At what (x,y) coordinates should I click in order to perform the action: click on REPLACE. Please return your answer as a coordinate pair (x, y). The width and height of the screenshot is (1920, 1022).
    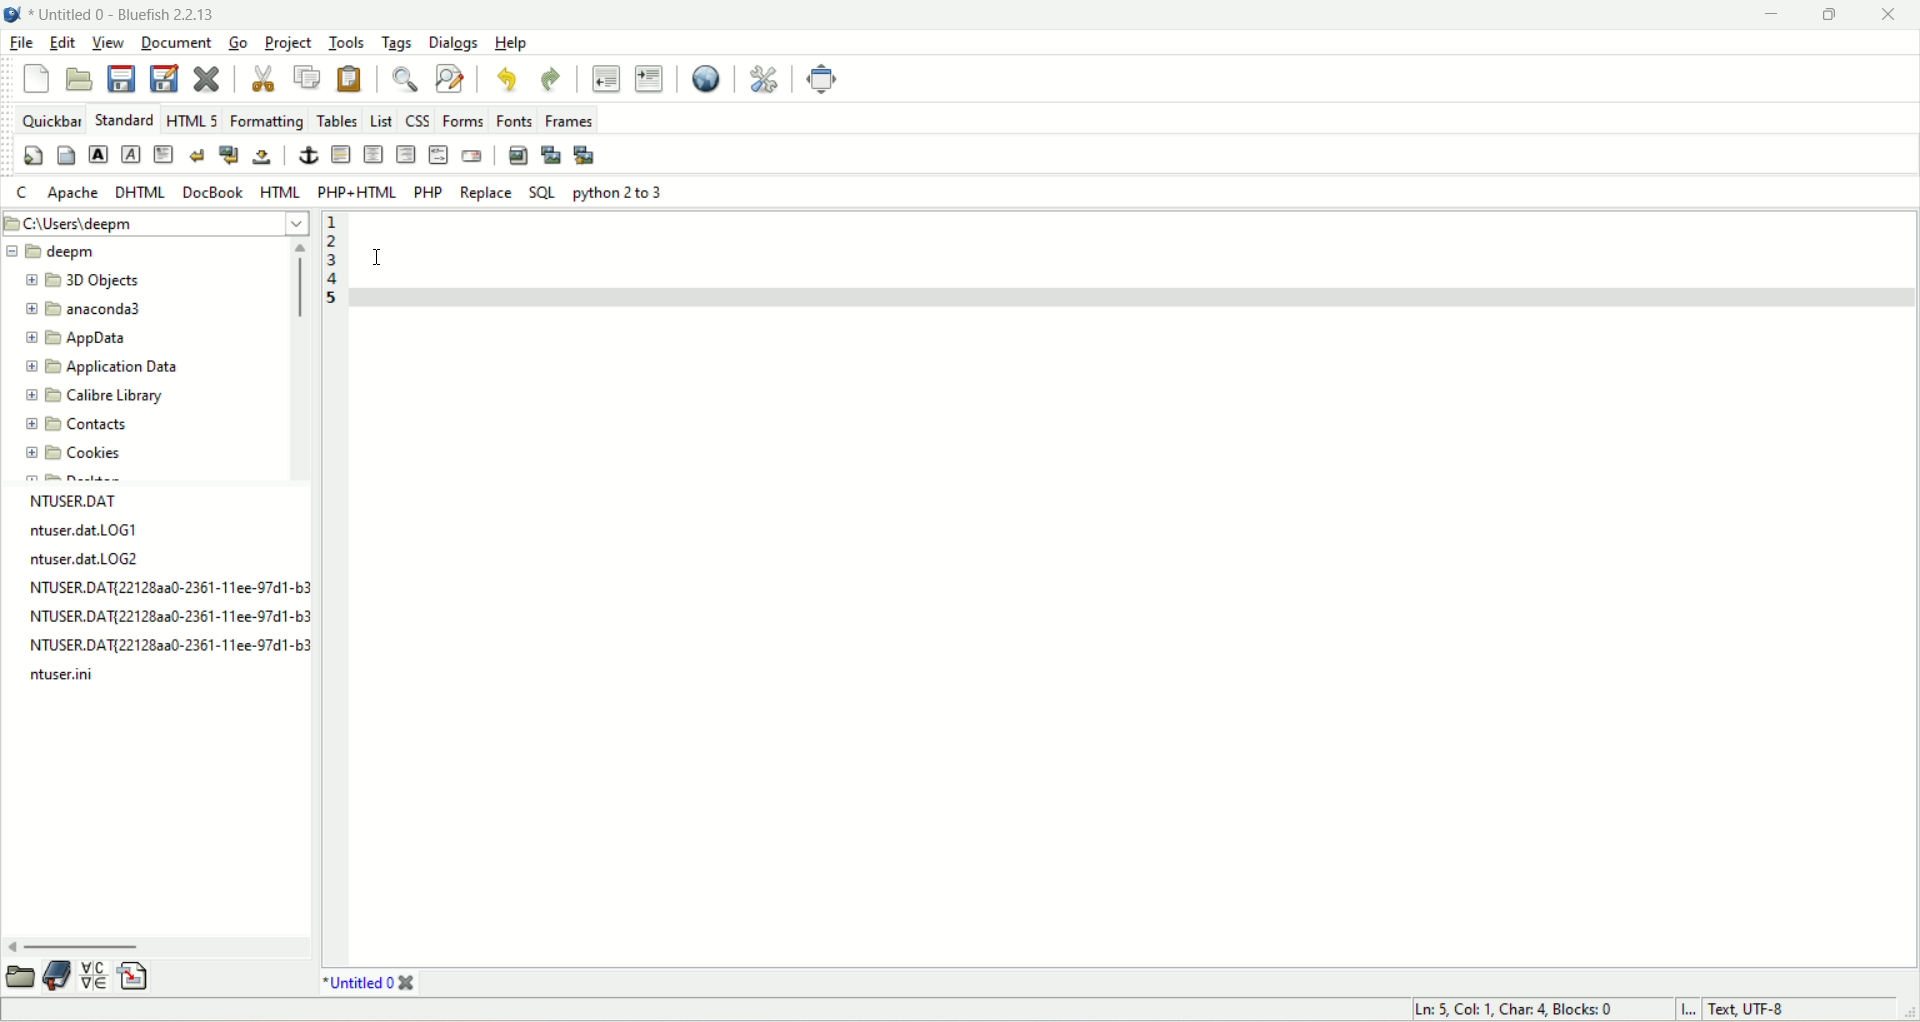
    Looking at the image, I should click on (484, 190).